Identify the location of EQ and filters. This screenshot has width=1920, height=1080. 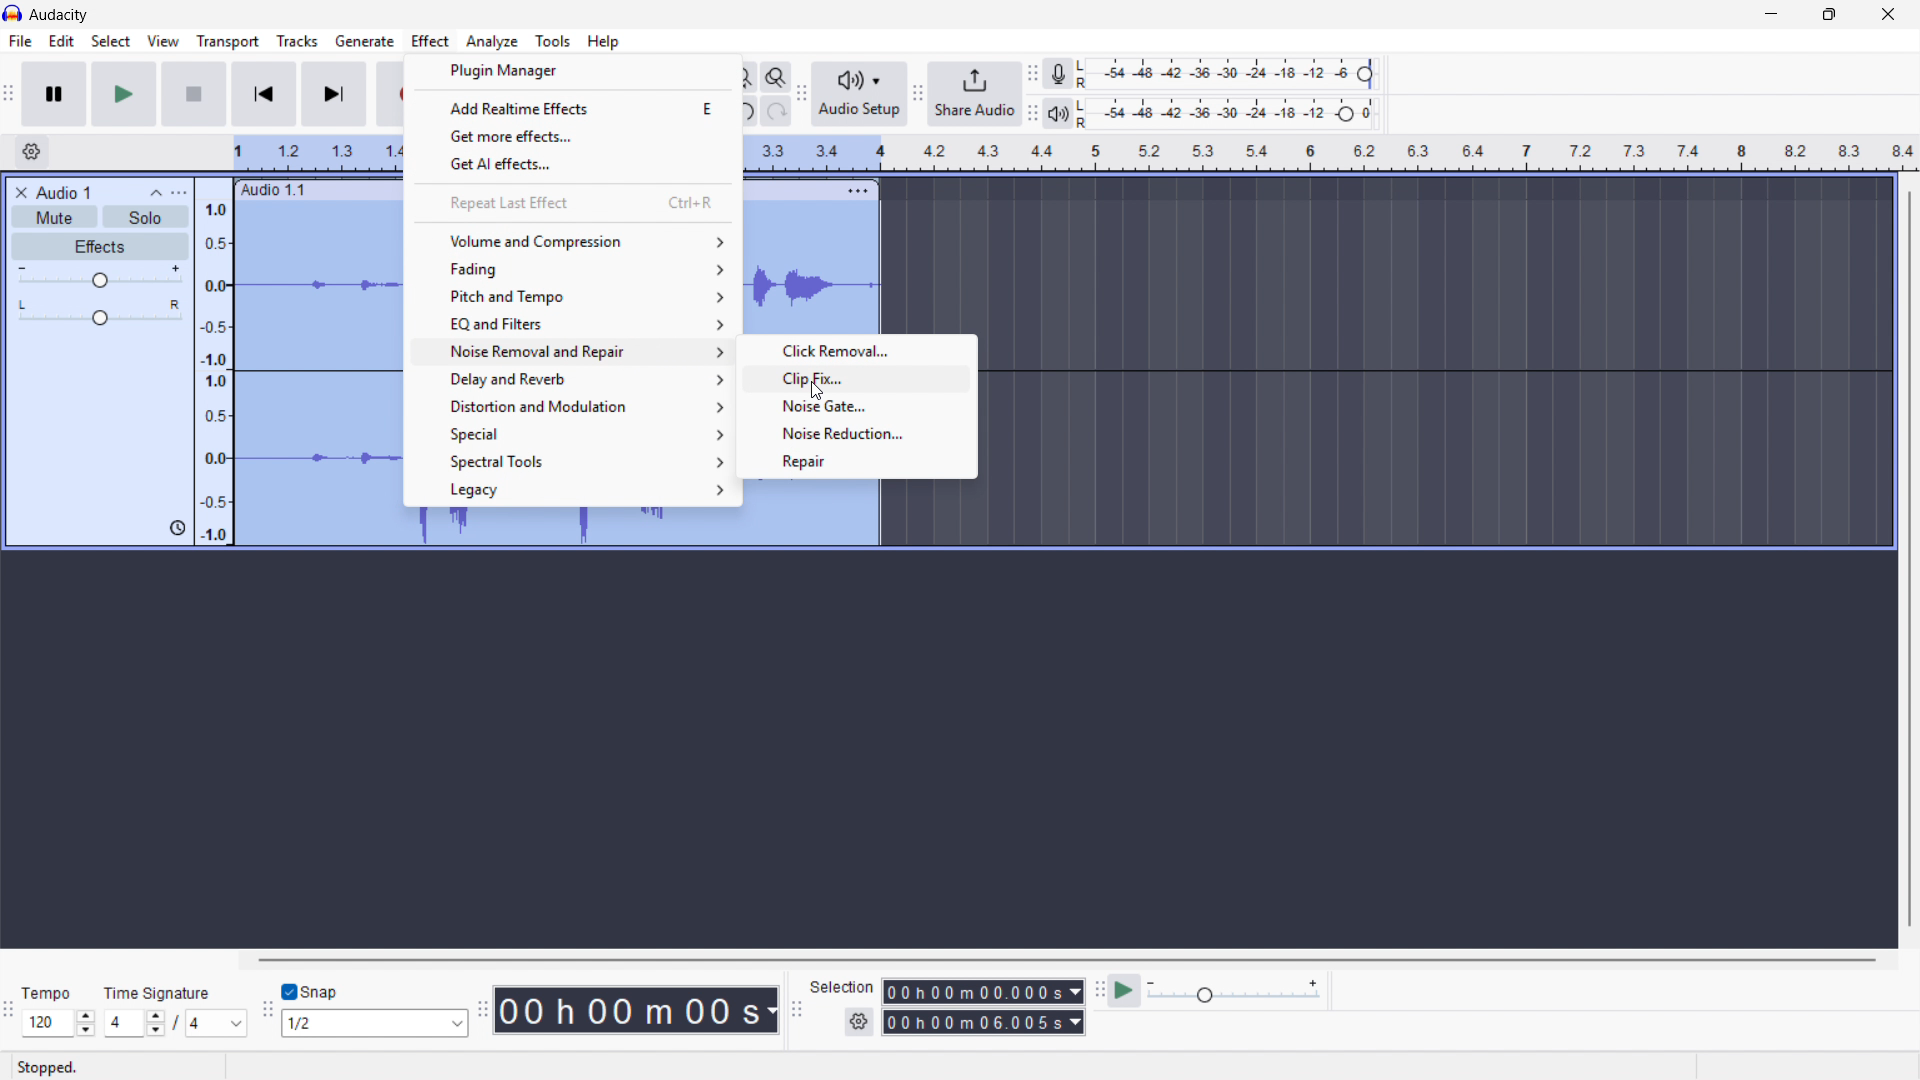
(573, 323).